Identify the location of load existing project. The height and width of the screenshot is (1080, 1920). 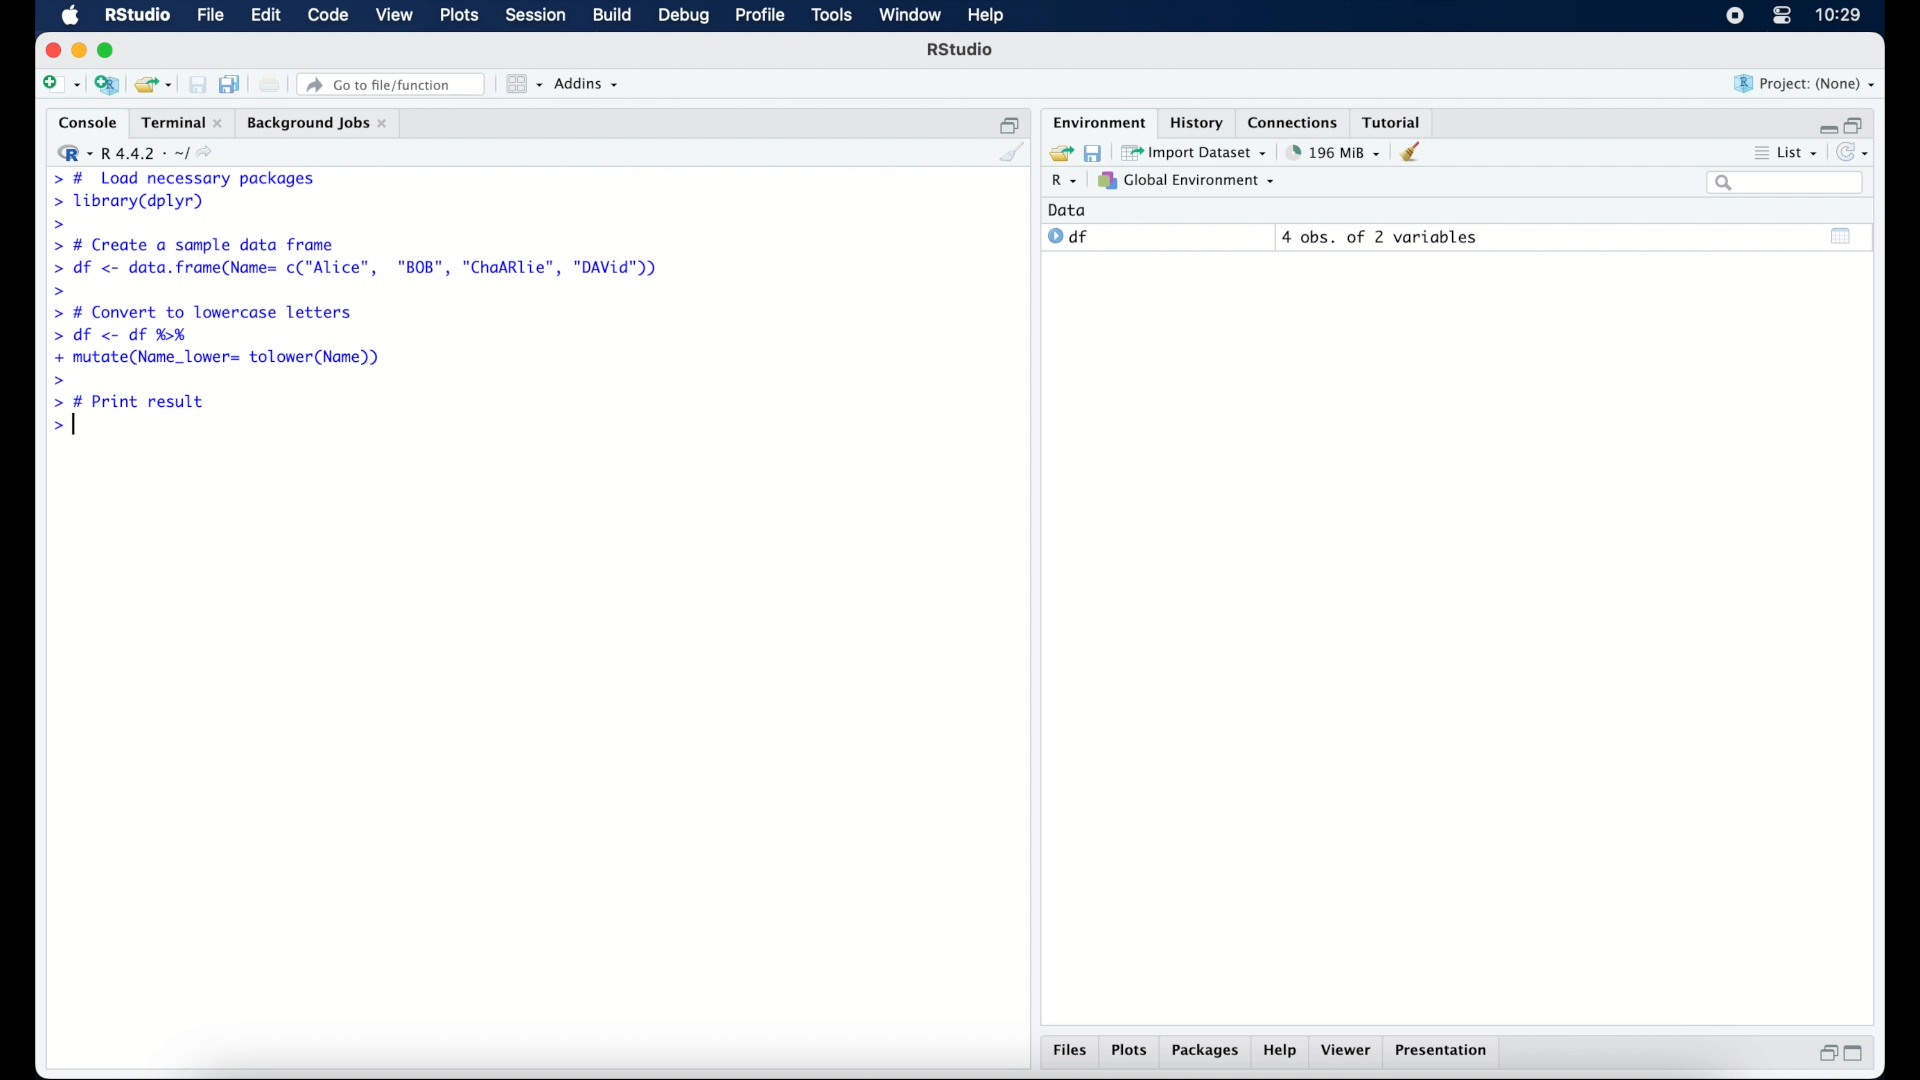
(152, 85).